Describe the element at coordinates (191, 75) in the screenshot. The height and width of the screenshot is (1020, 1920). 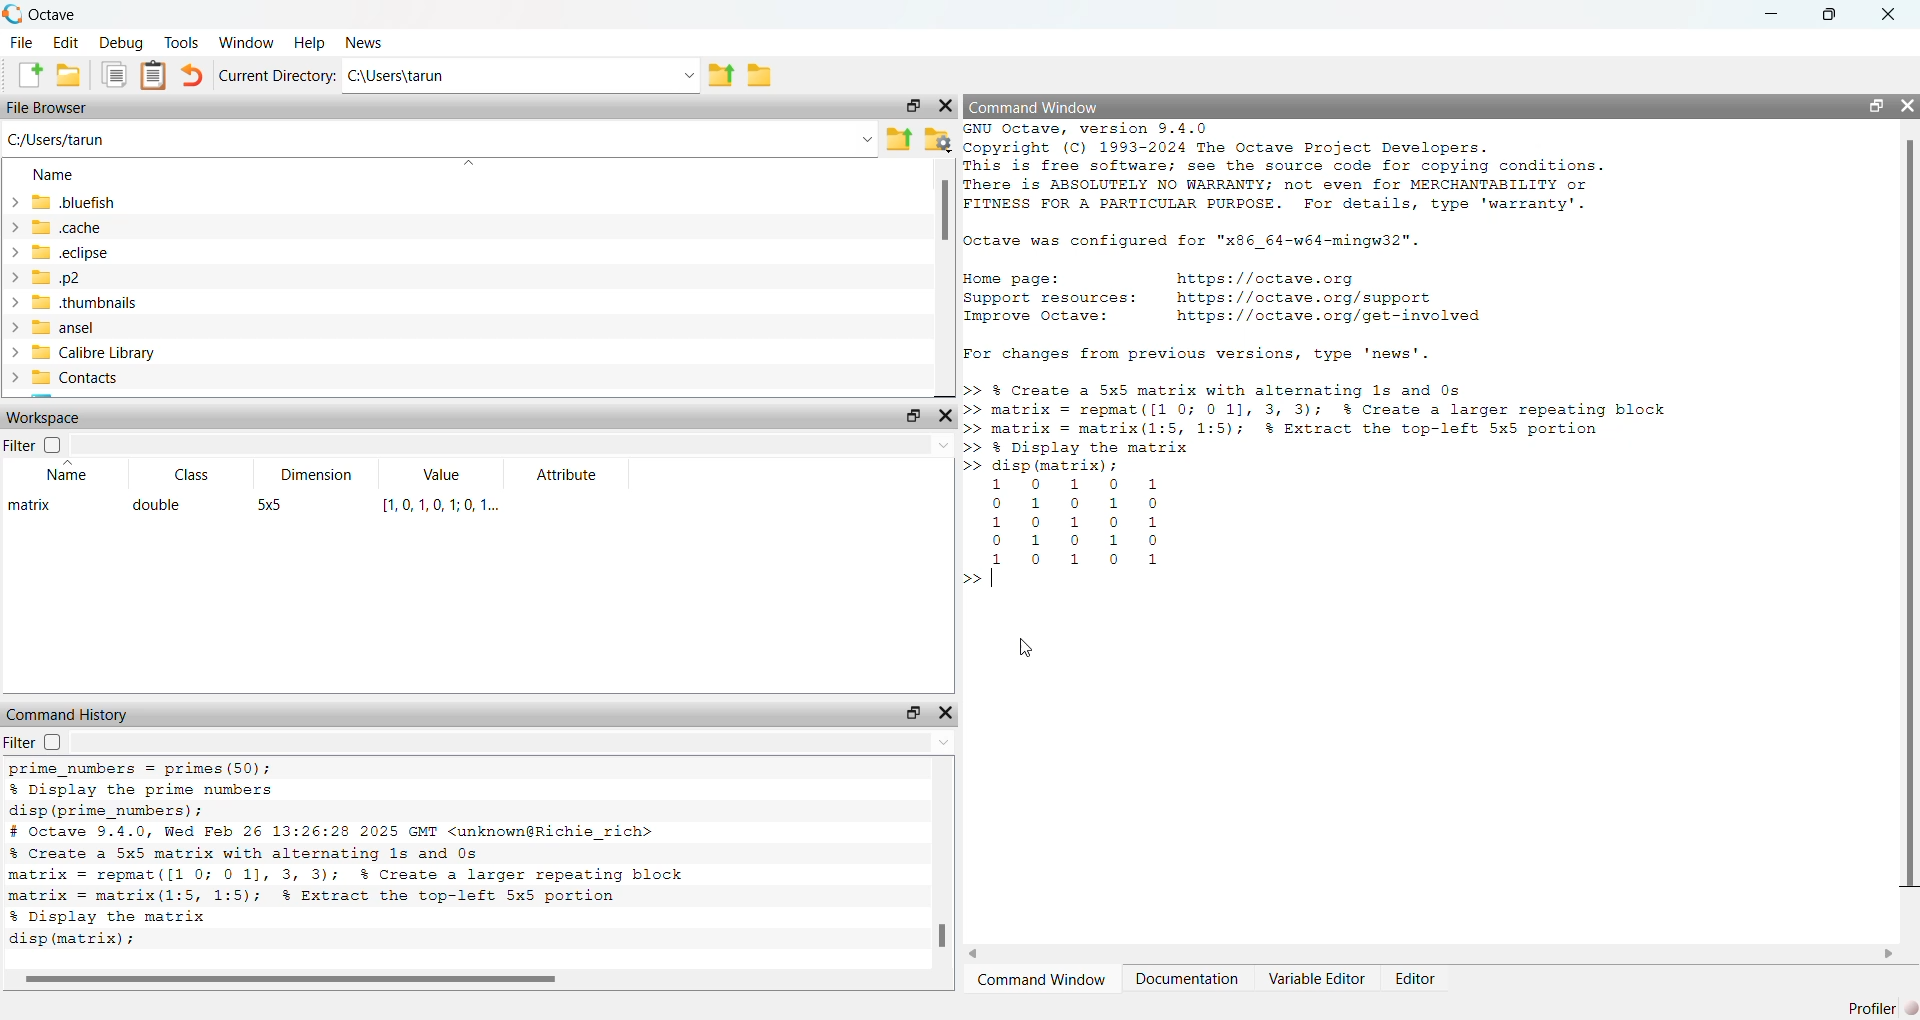
I see `undo` at that location.